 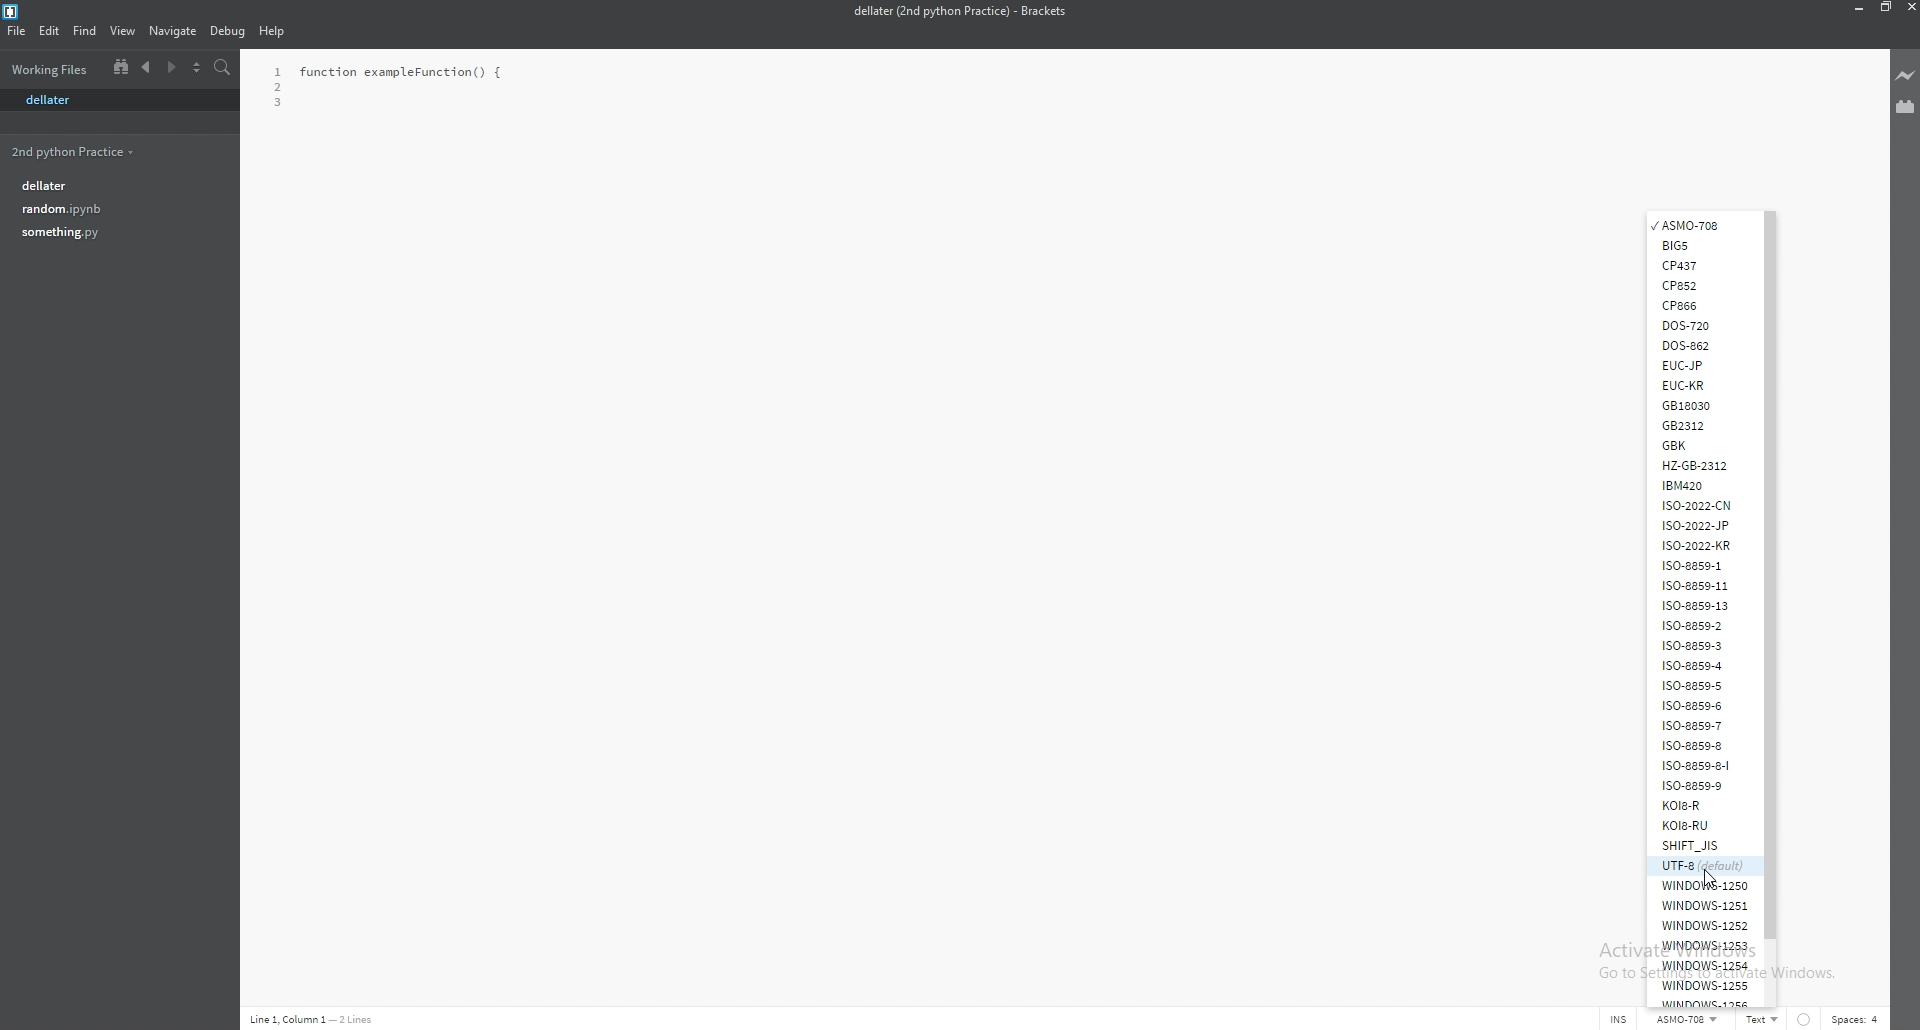 I want to click on minimize, so click(x=1857, y=8).